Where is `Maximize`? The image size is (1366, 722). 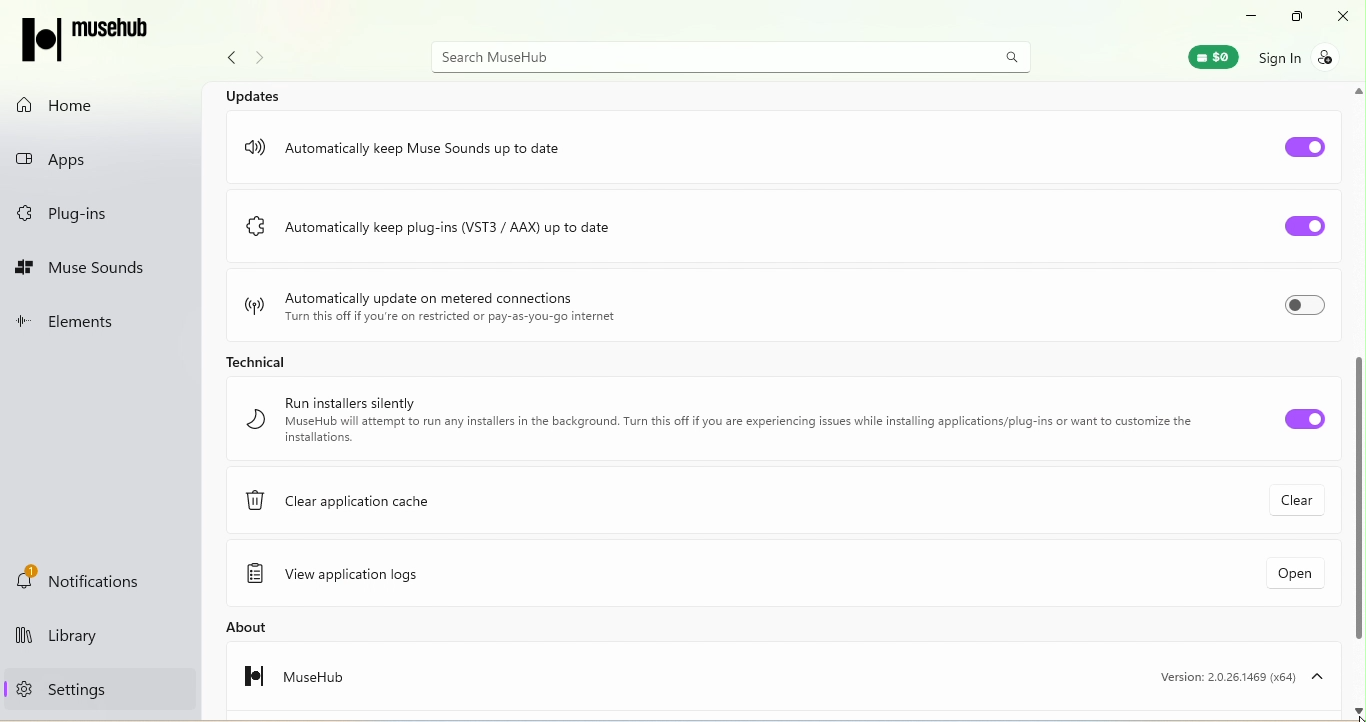 Maximize is located at coordinates (1292, 17).